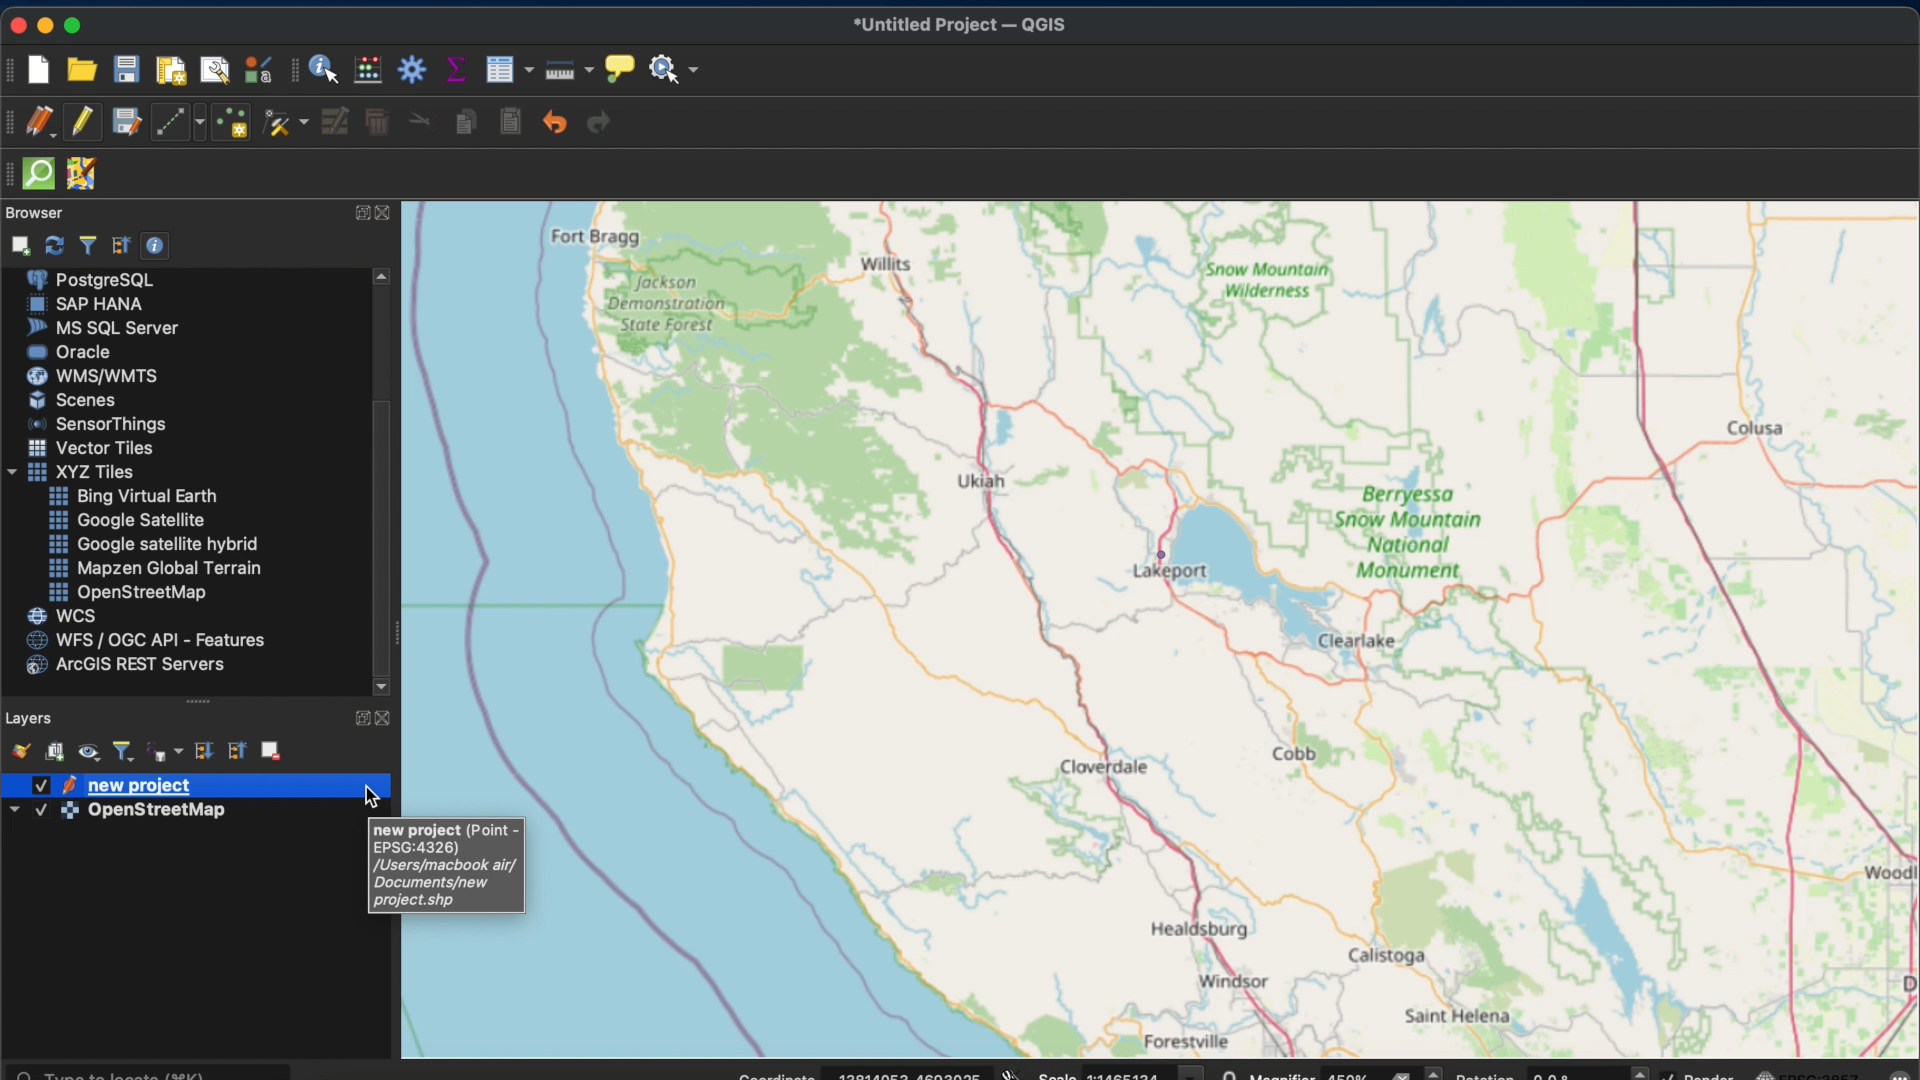 Image resolution: width=1920 pixels, height=1080 pixels. I want to click on cursor, so click(371, 794).